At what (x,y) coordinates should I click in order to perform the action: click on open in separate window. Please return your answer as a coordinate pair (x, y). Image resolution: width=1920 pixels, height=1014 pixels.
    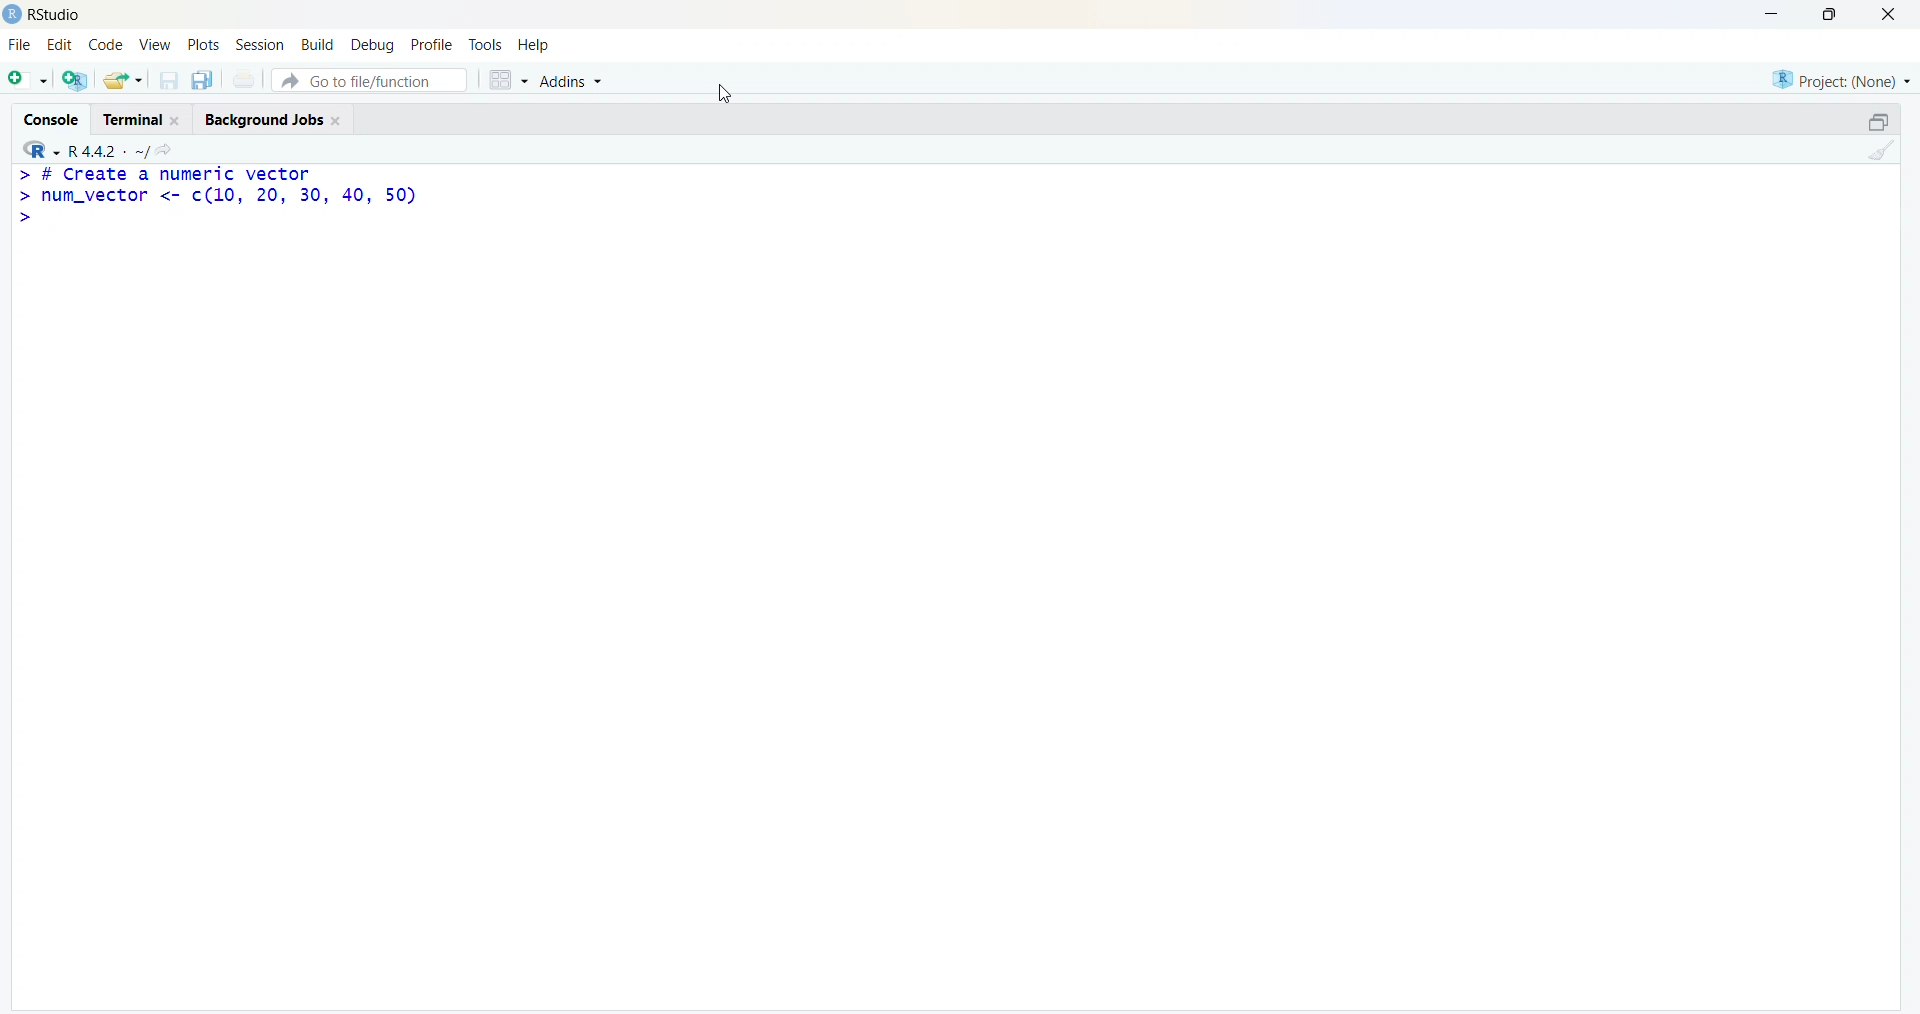
    Looking at the image, I should click on (1881, 121).